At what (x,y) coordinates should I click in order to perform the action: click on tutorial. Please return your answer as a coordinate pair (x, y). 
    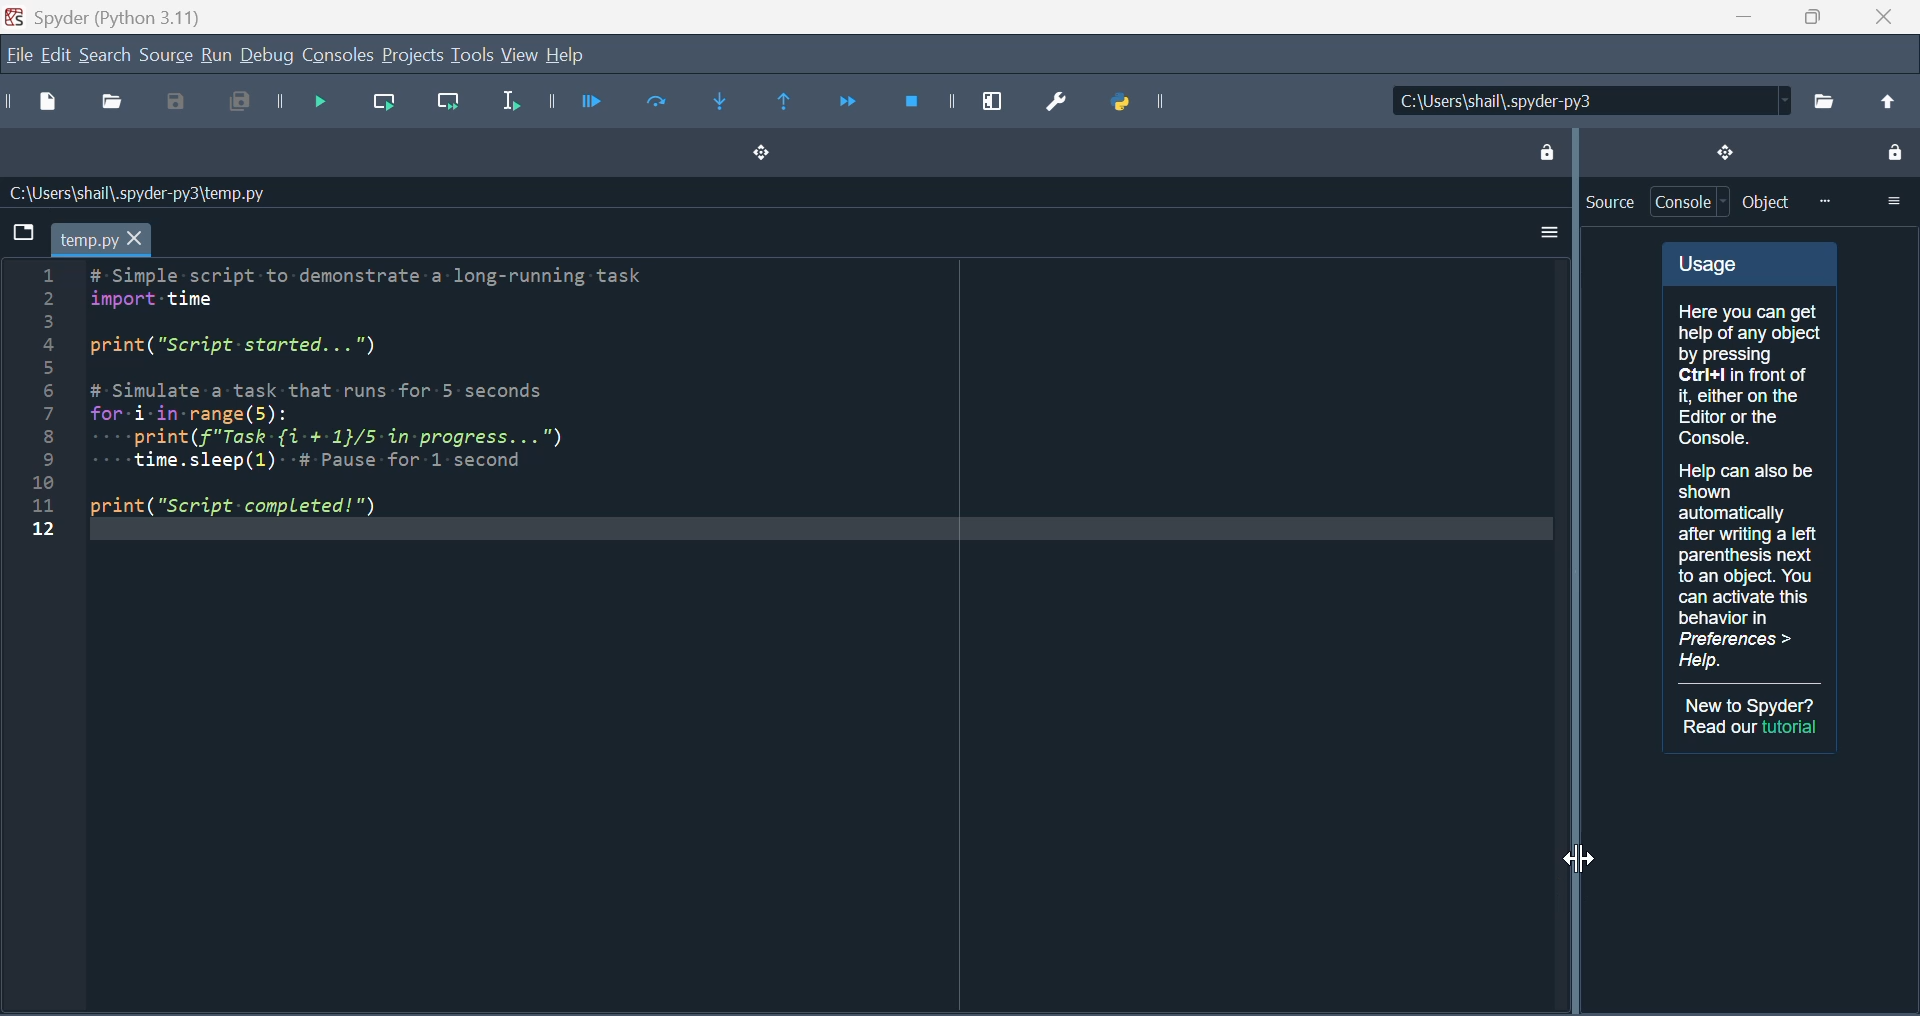
    Looking at the image, I should click on (1792, 727).